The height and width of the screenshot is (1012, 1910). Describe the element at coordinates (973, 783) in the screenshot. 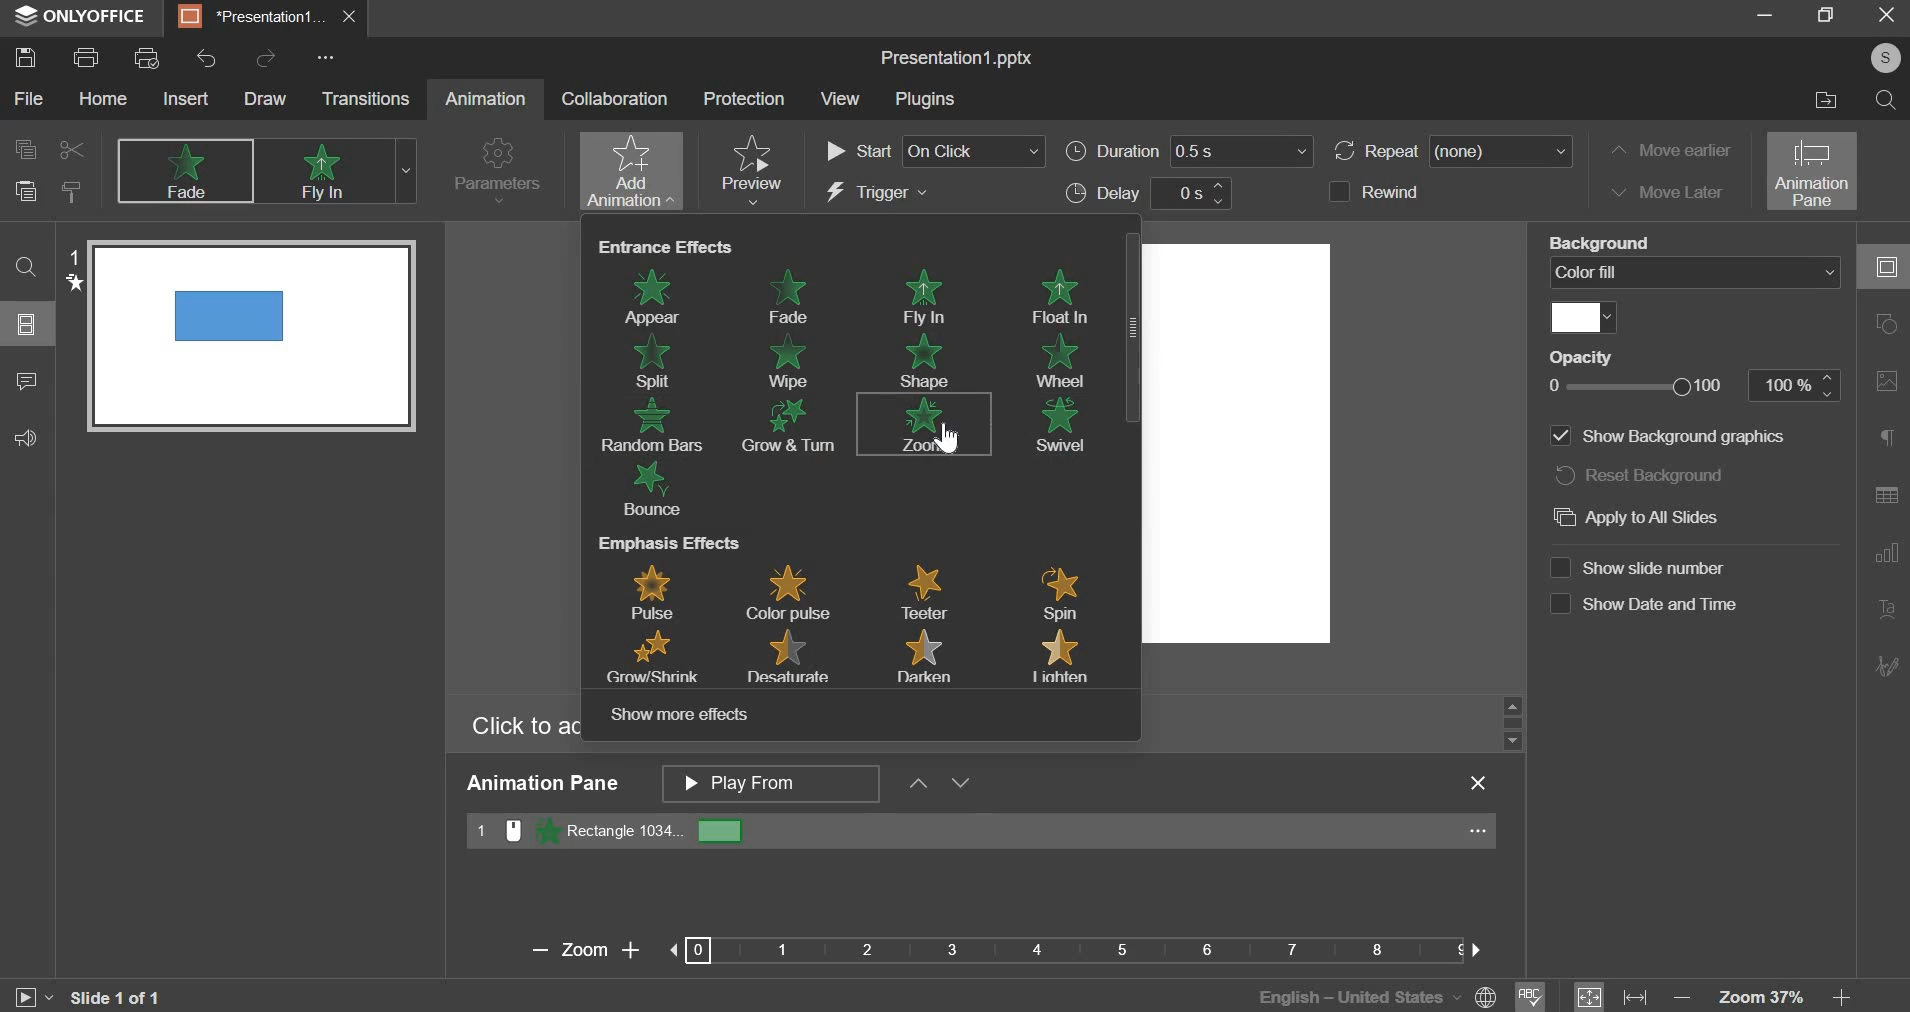

I see `Move Down` at that location.